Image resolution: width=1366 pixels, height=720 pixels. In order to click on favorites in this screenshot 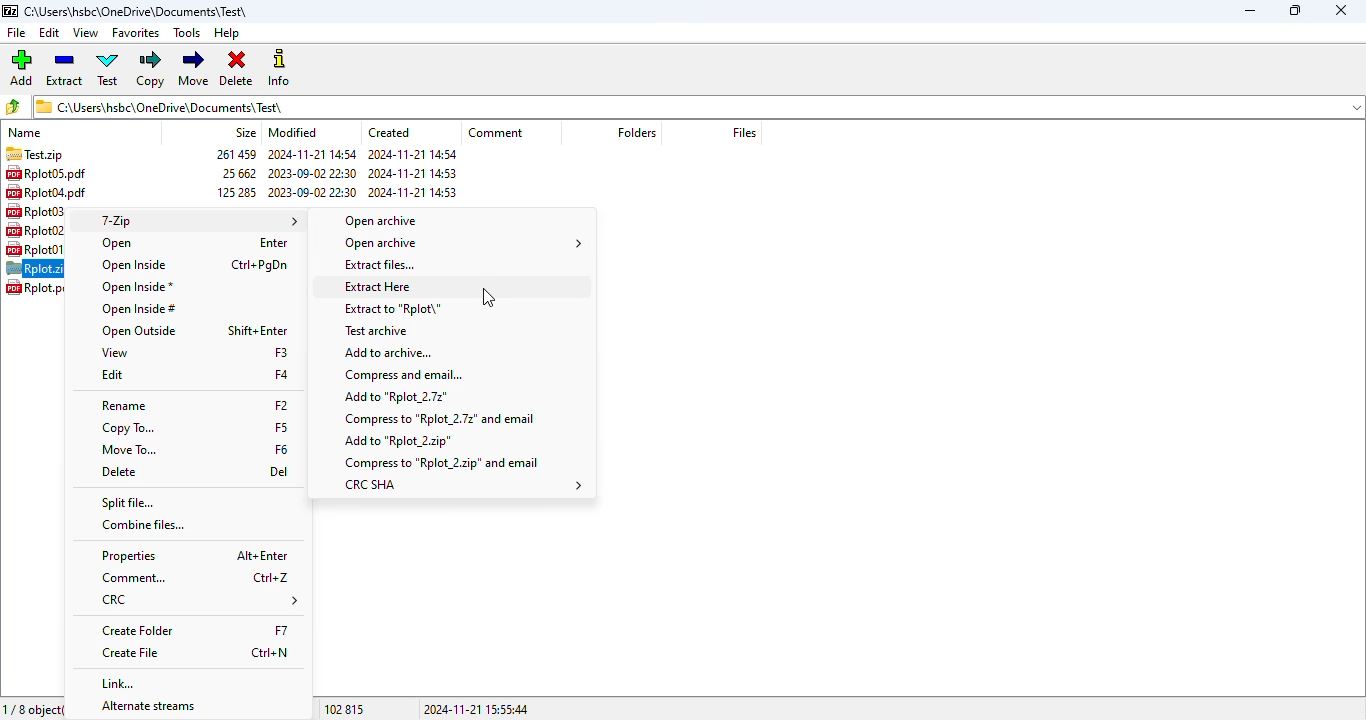, I will do `click(136, 33)`.